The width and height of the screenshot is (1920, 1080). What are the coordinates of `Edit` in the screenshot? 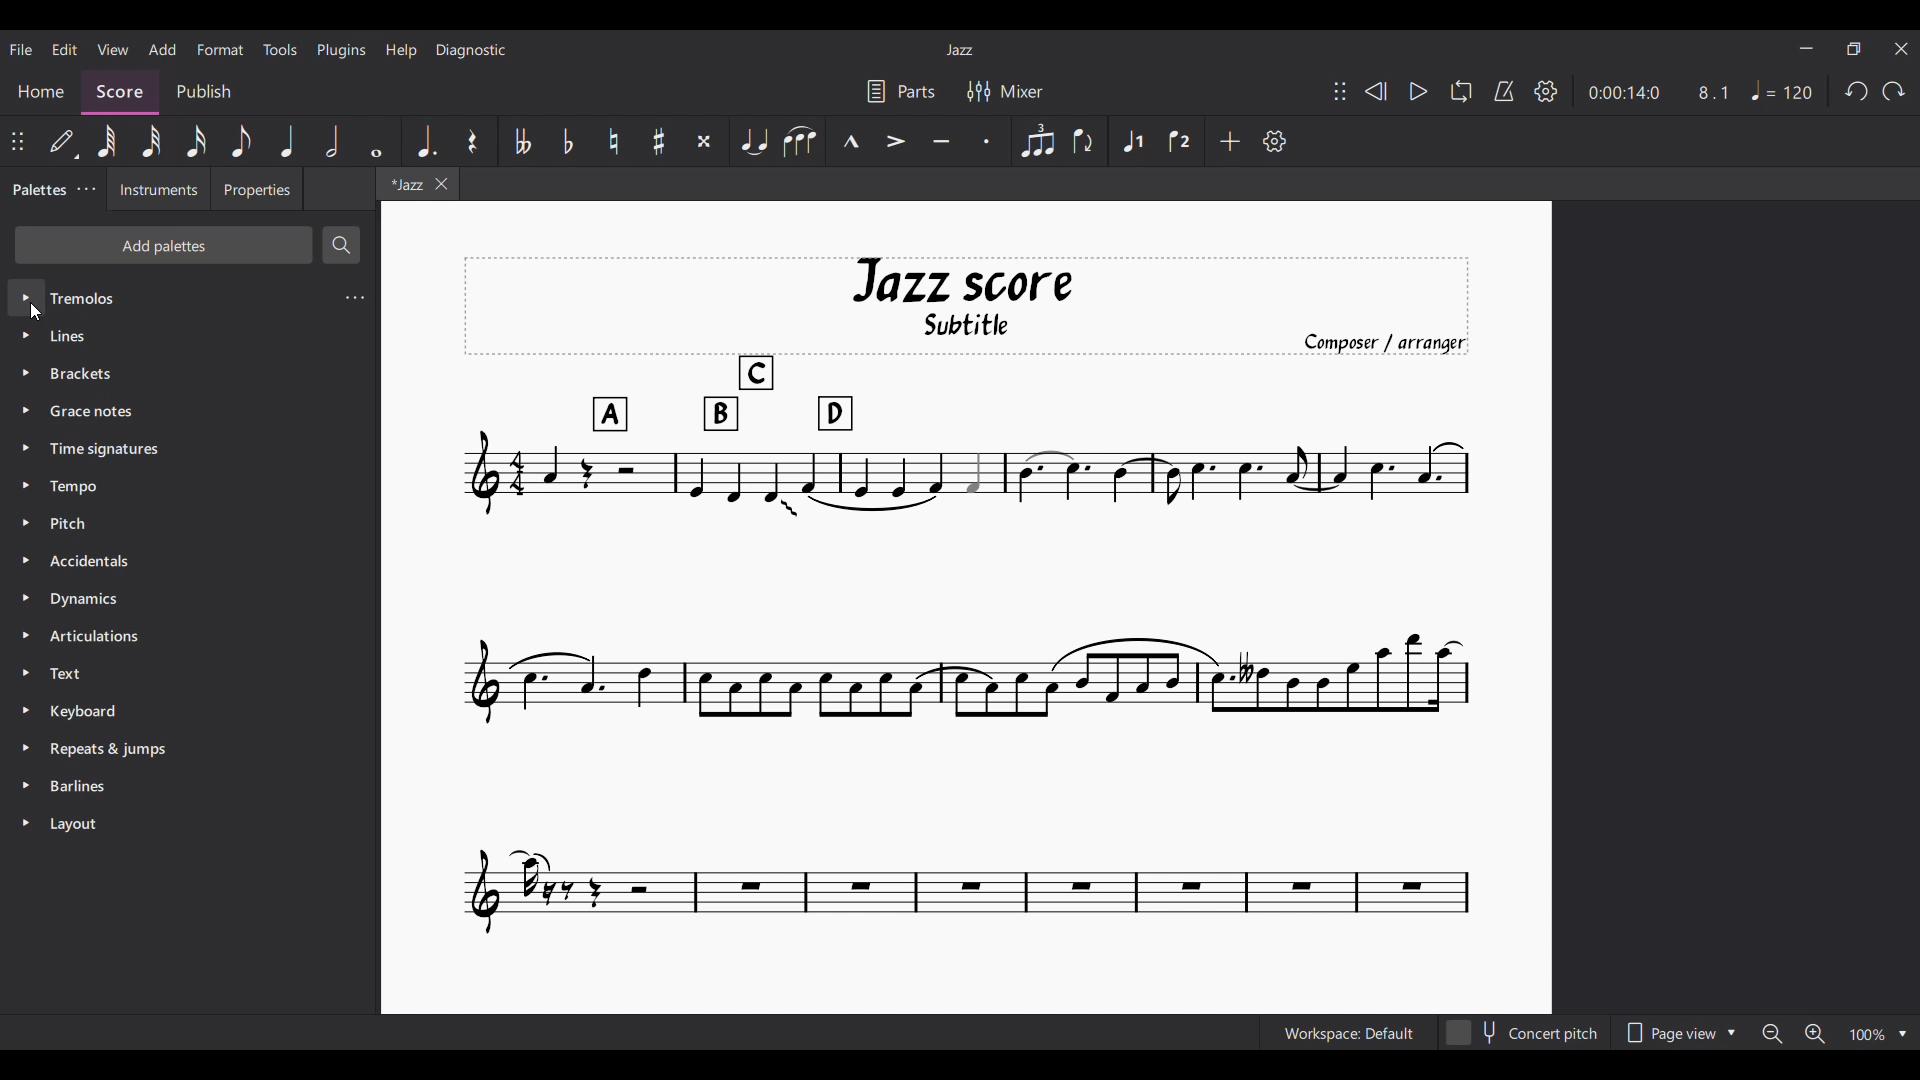 It's located at (64, 49).